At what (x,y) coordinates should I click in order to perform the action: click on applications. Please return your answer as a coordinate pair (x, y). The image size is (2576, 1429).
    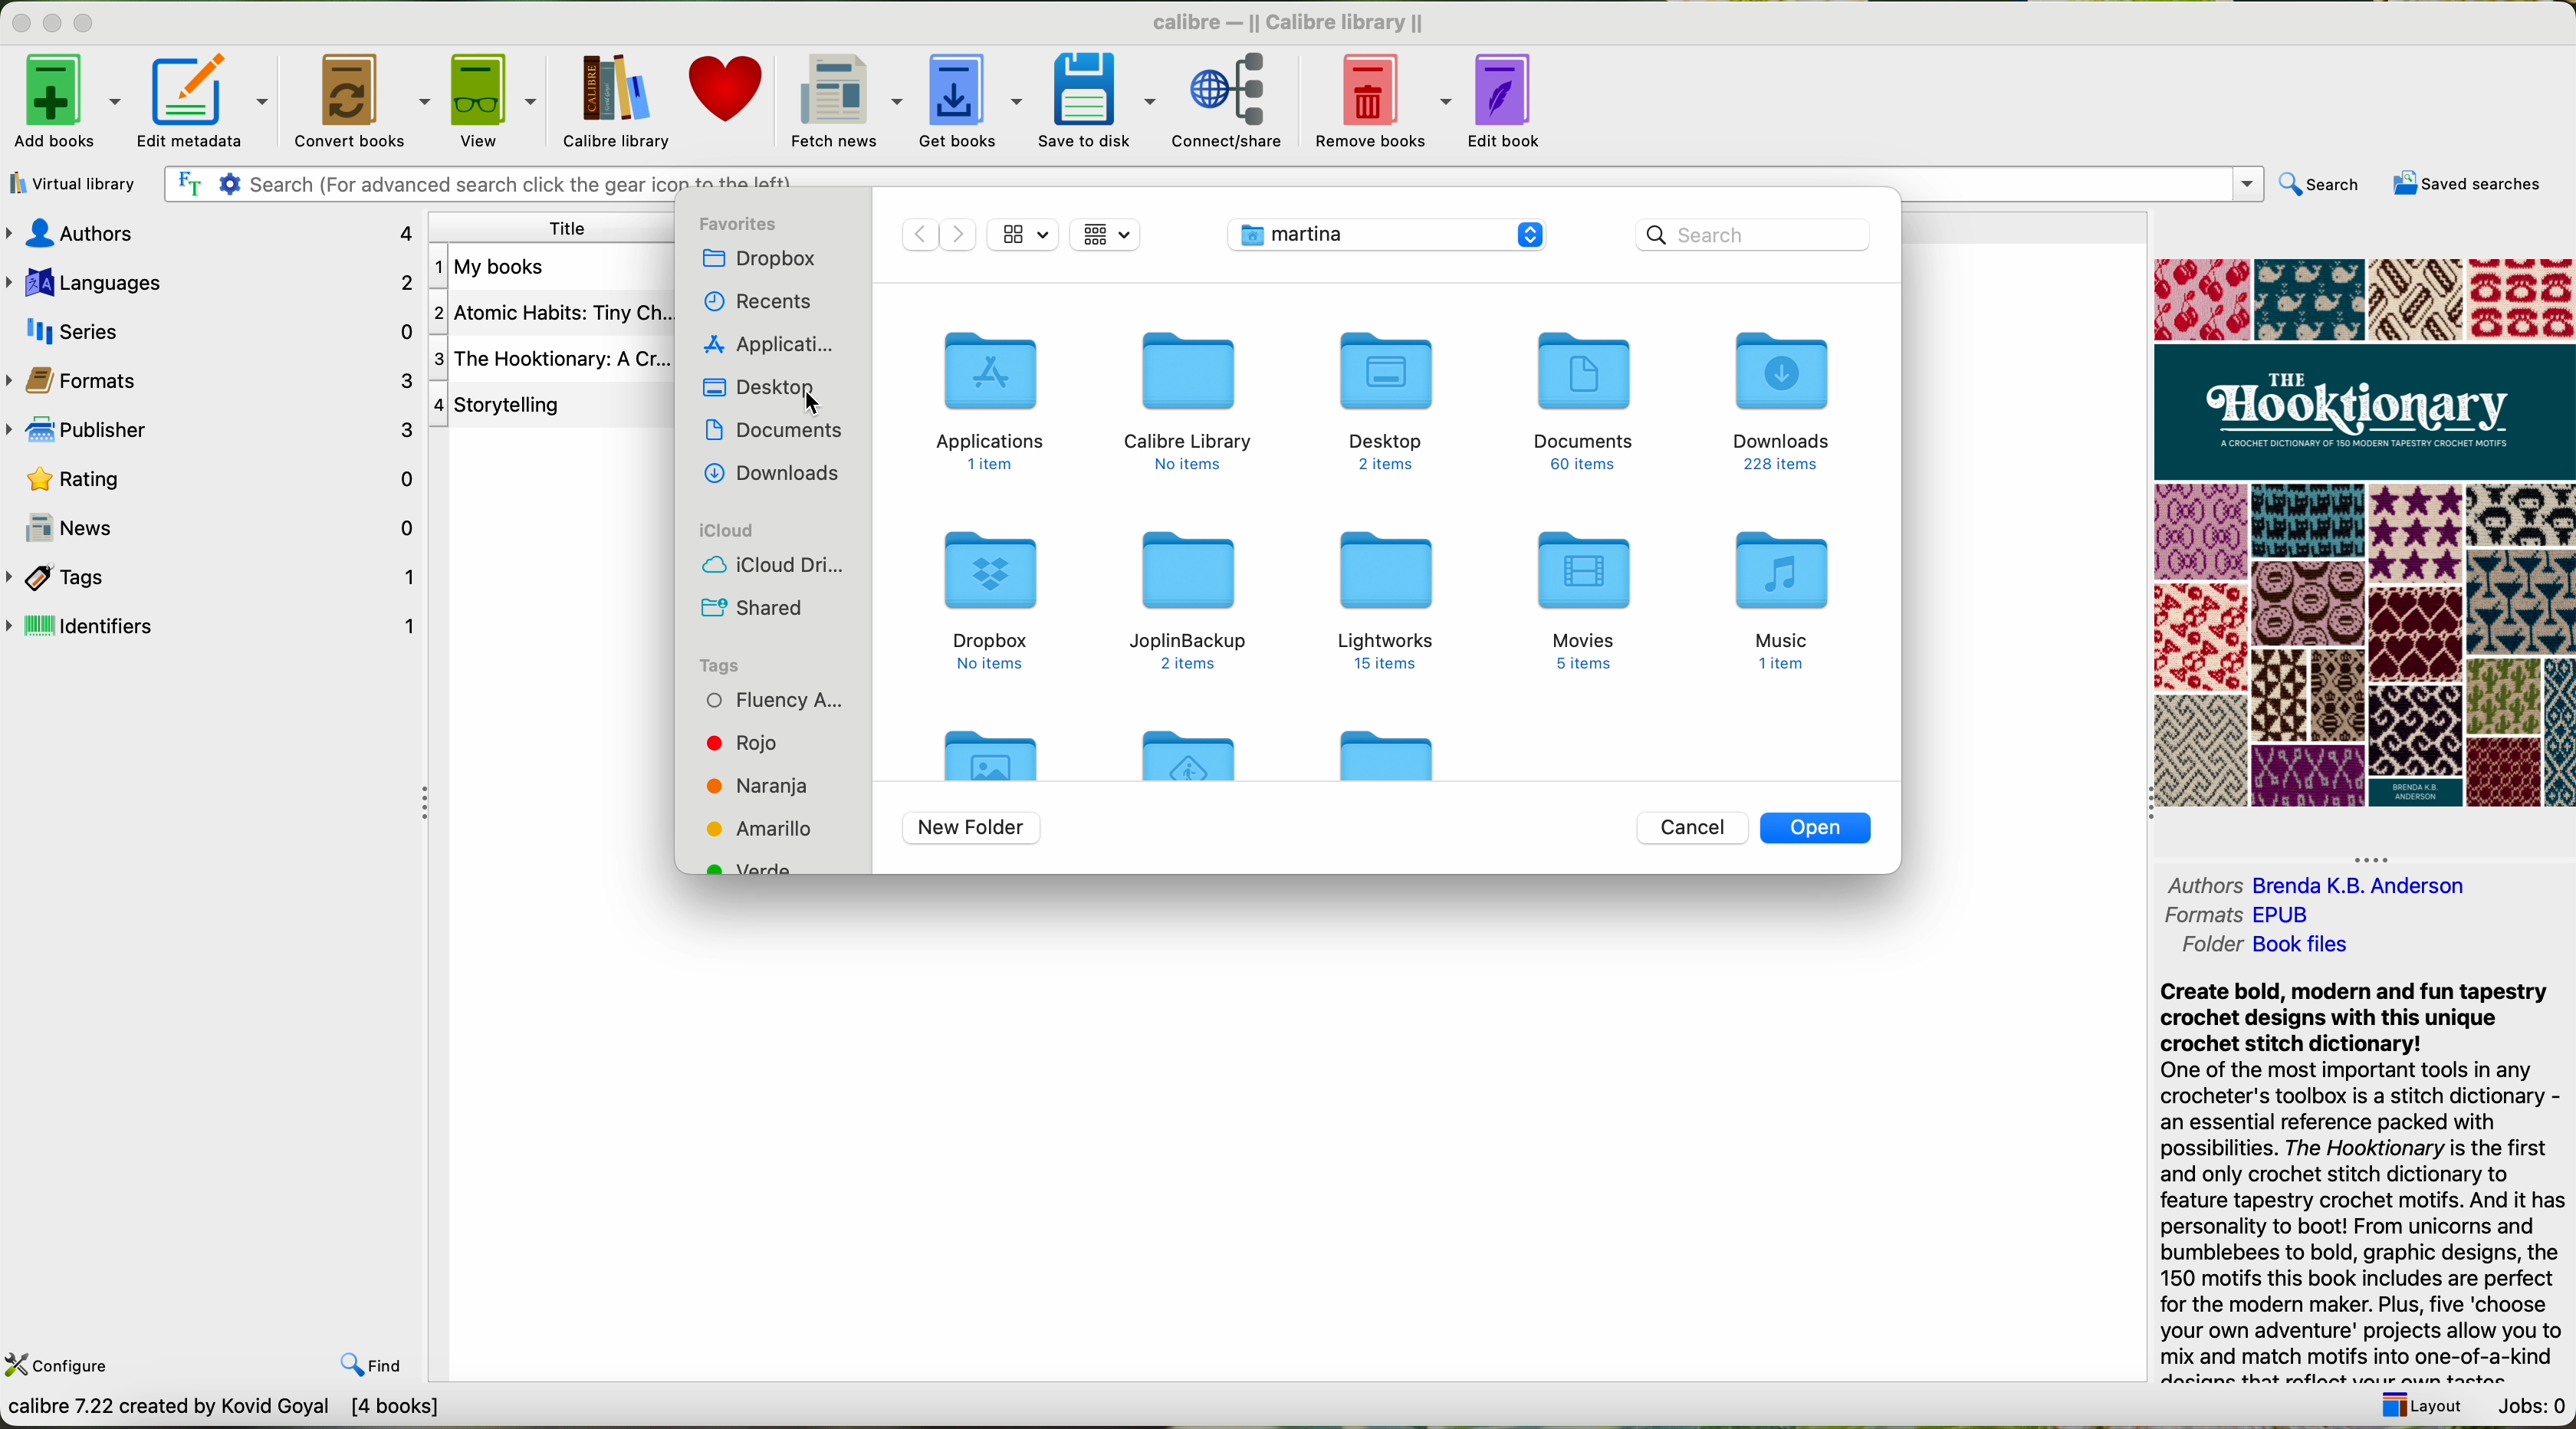
    Looking at the image, I should click on (774, 345).